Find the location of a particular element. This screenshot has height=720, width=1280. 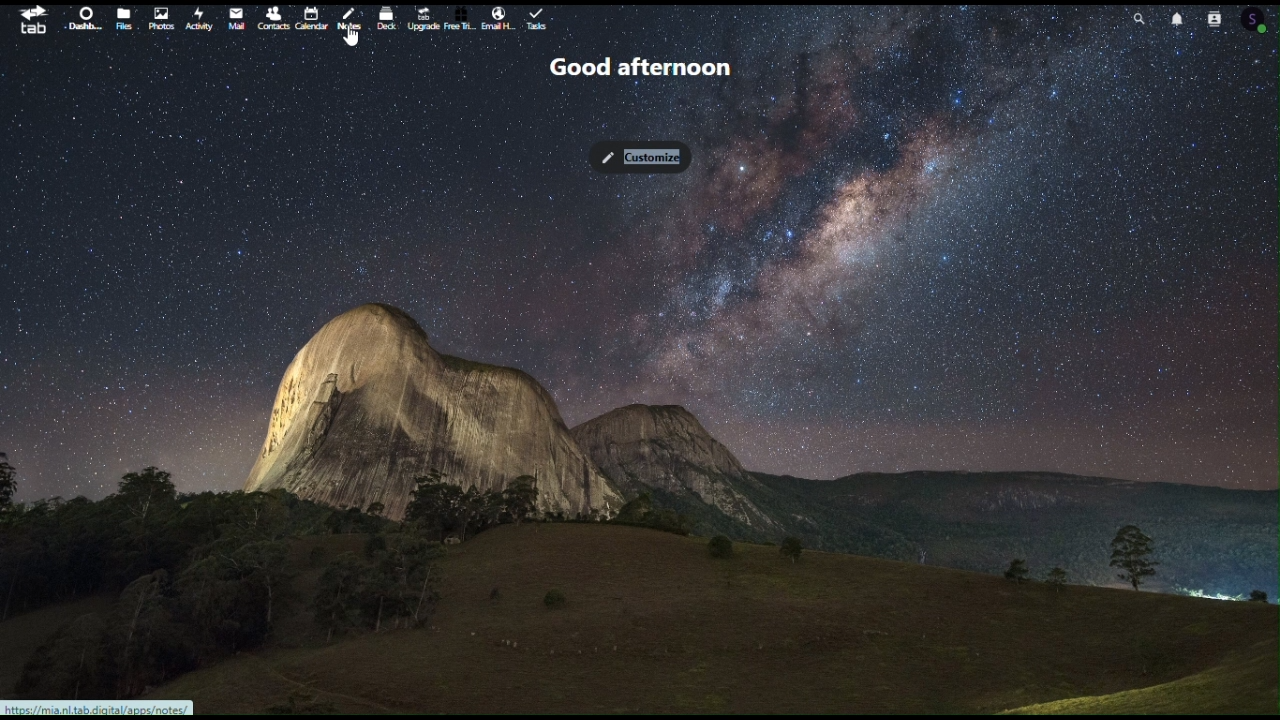

Contacts is located at coordinates (273, 17).